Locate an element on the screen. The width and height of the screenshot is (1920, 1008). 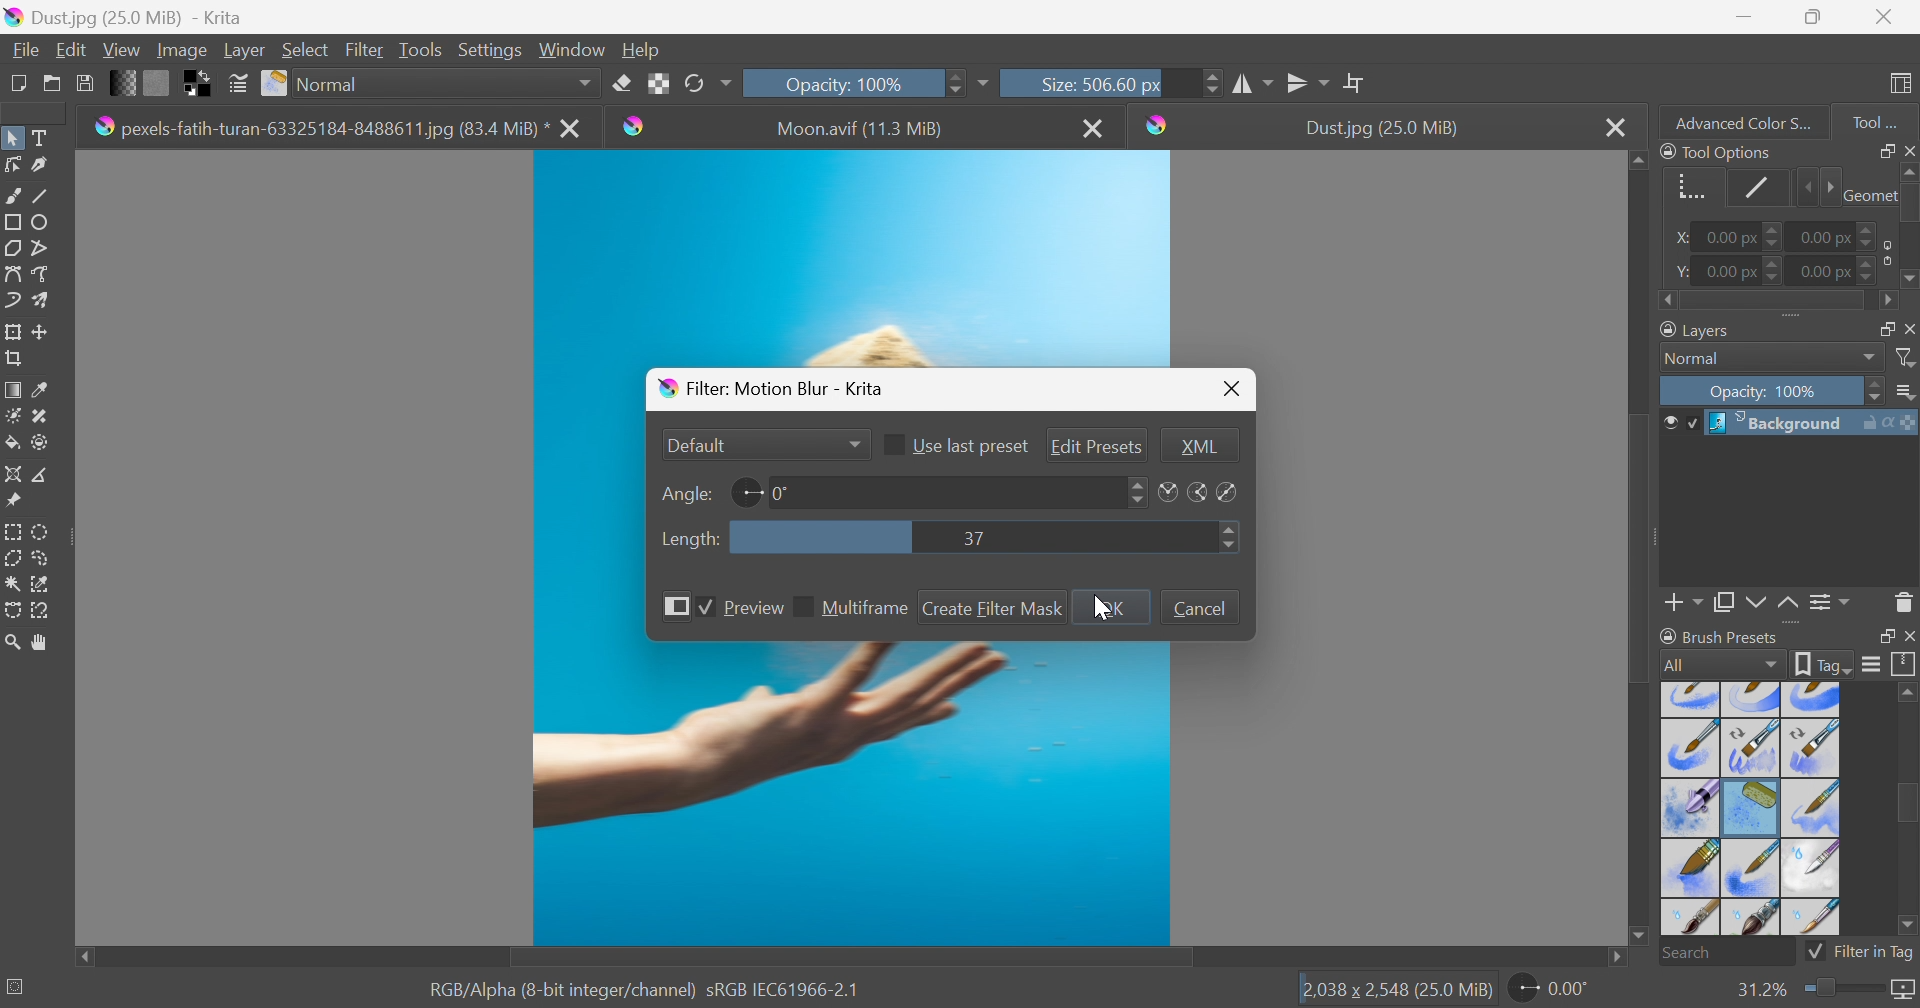
Bezier curve tool is located at coordinates (12, 274).